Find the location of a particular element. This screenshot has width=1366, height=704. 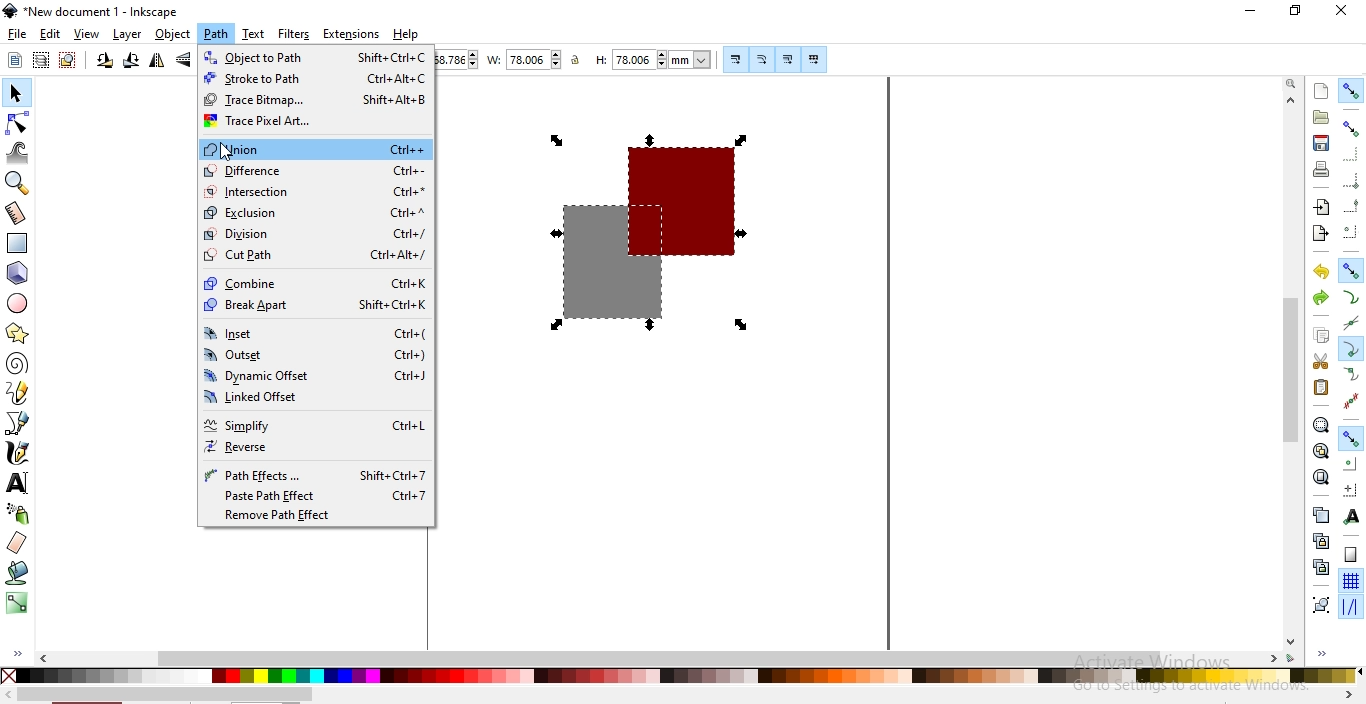

snap an items rotation is located at coordinates (1352, 490).